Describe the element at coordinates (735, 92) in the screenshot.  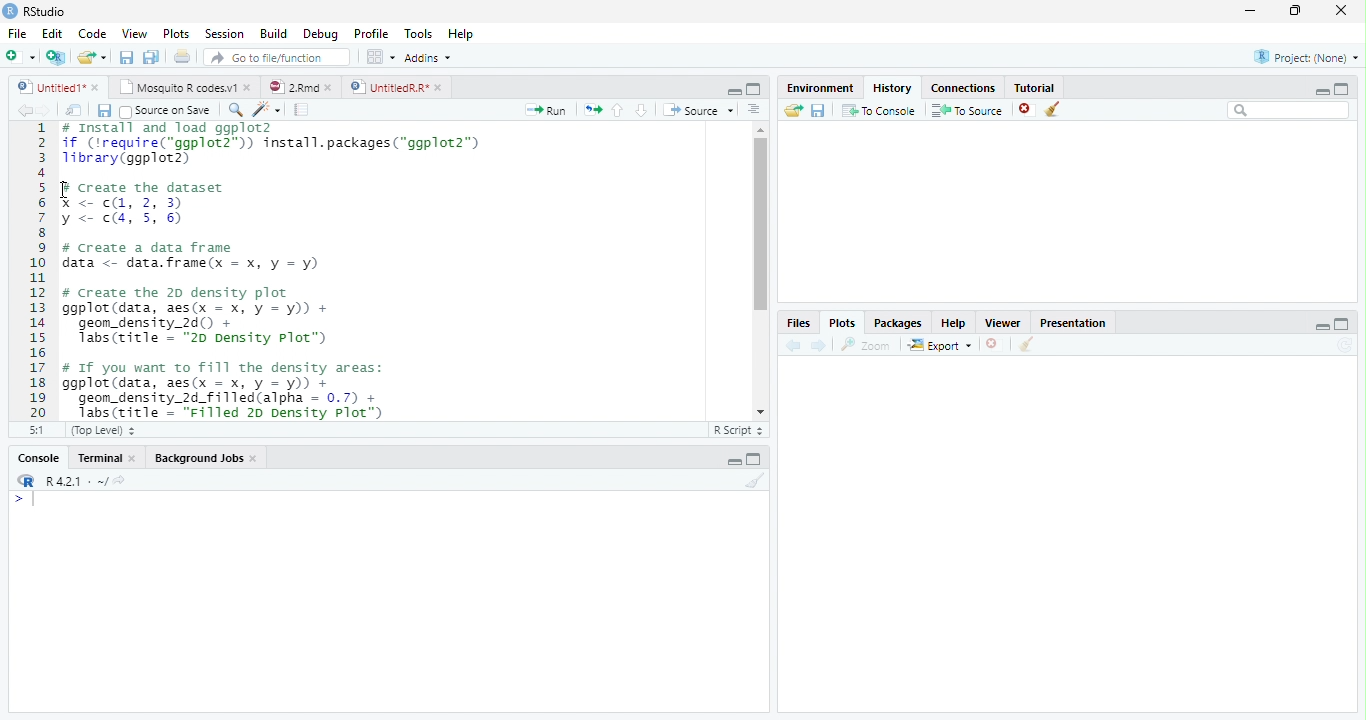
I see `minimize` at that location.